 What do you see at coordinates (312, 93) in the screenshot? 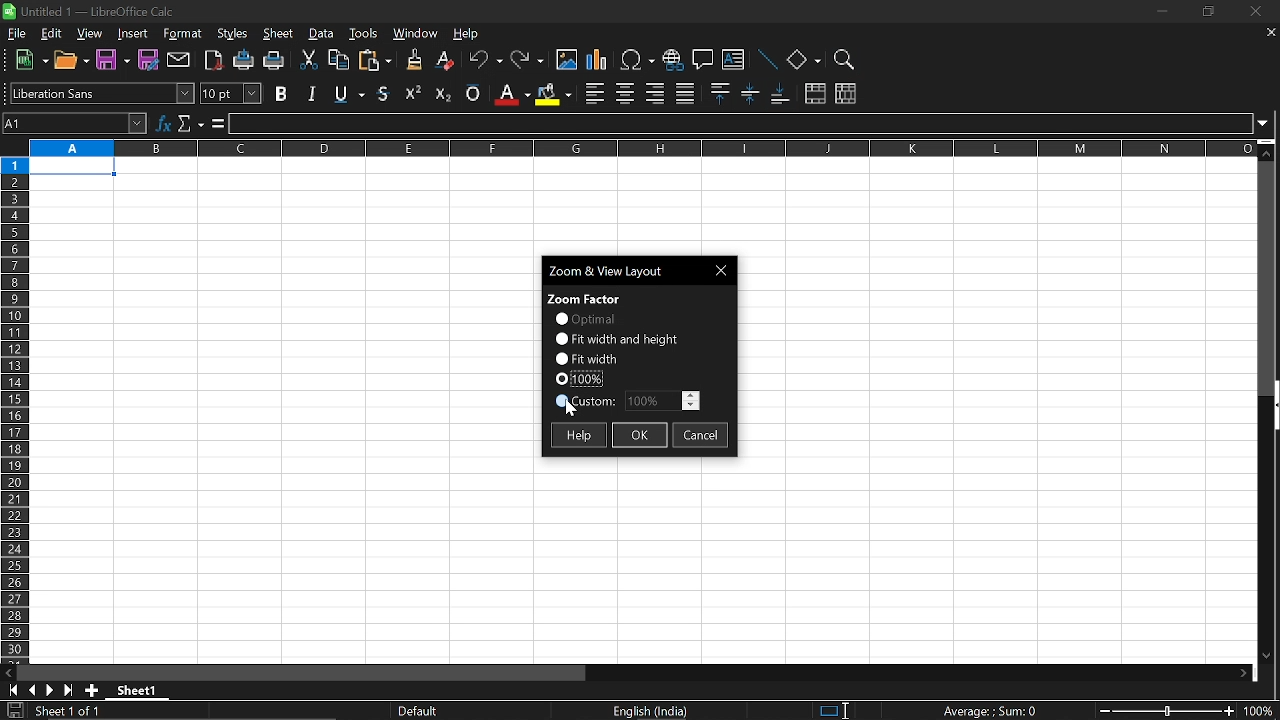
I see `italic` at bounding box center [312, 93].